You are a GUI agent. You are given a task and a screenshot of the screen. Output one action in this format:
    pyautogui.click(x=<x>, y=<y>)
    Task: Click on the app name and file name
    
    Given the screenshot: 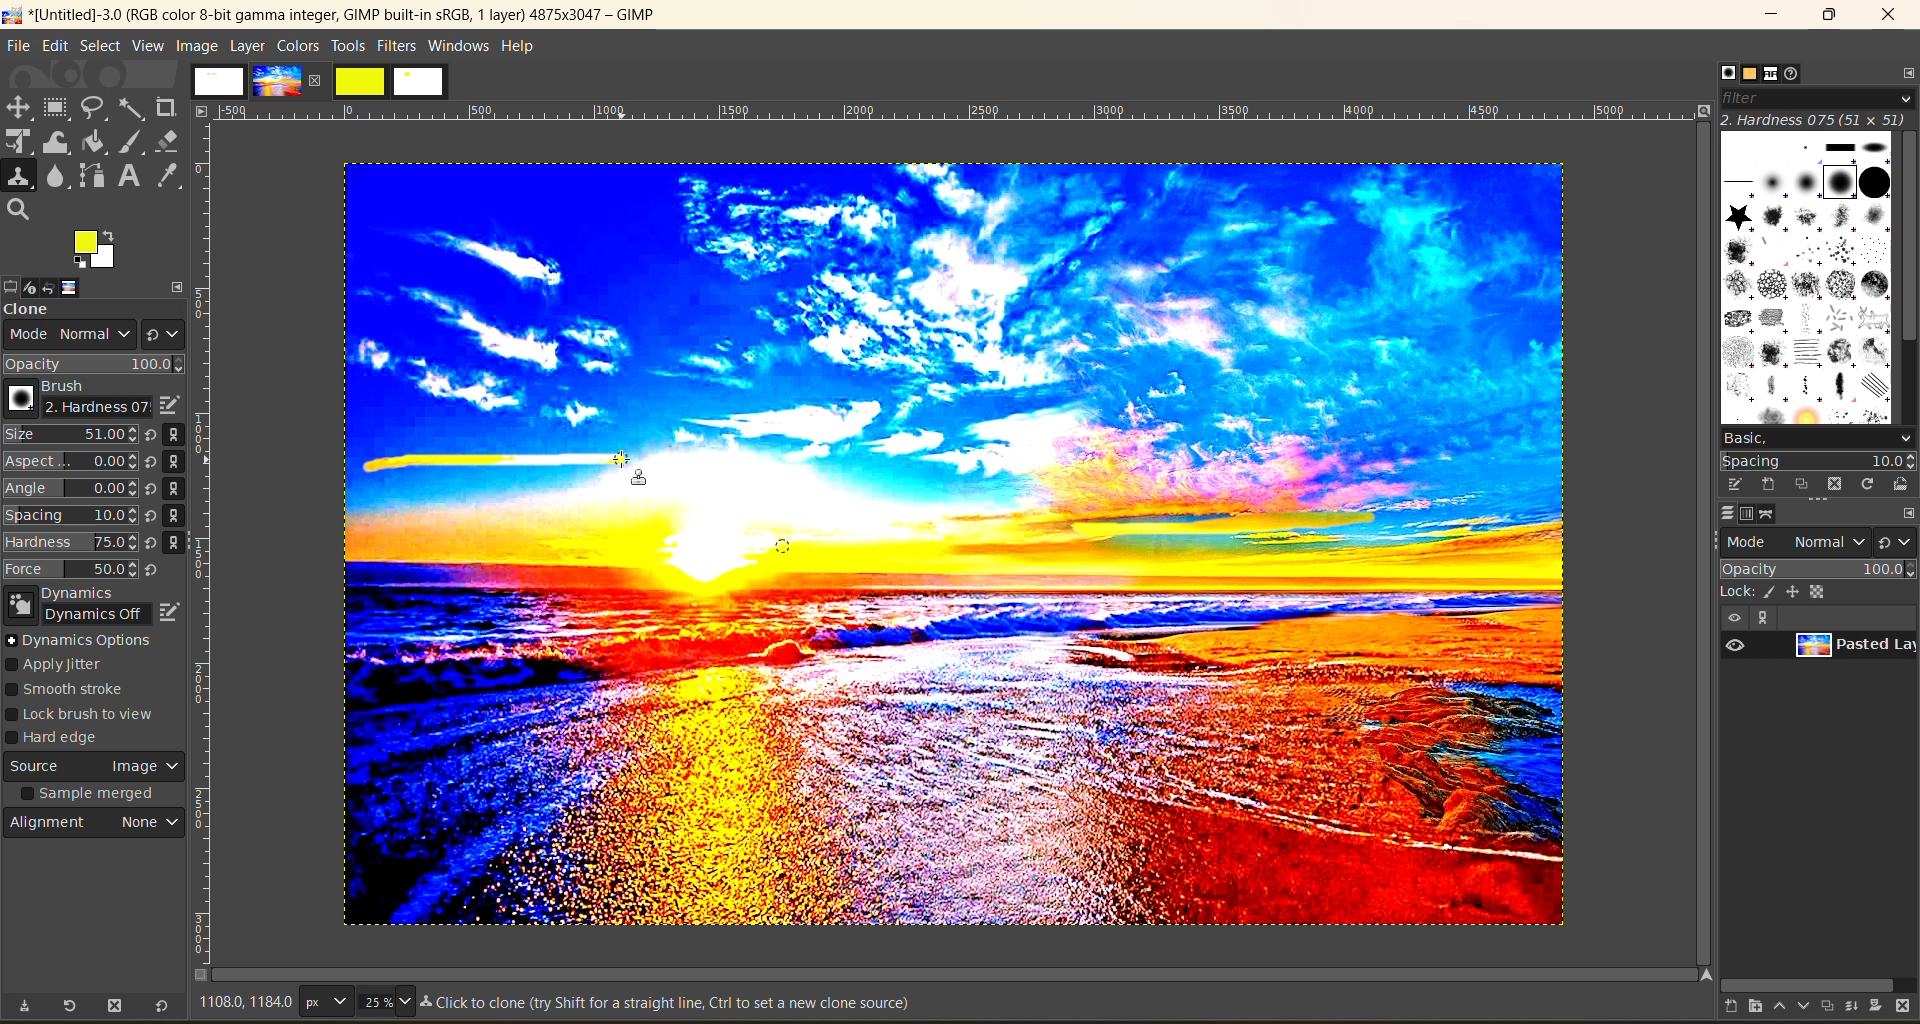 What is the action you would take?
    pyautogui.click(x=332, y=14)
    